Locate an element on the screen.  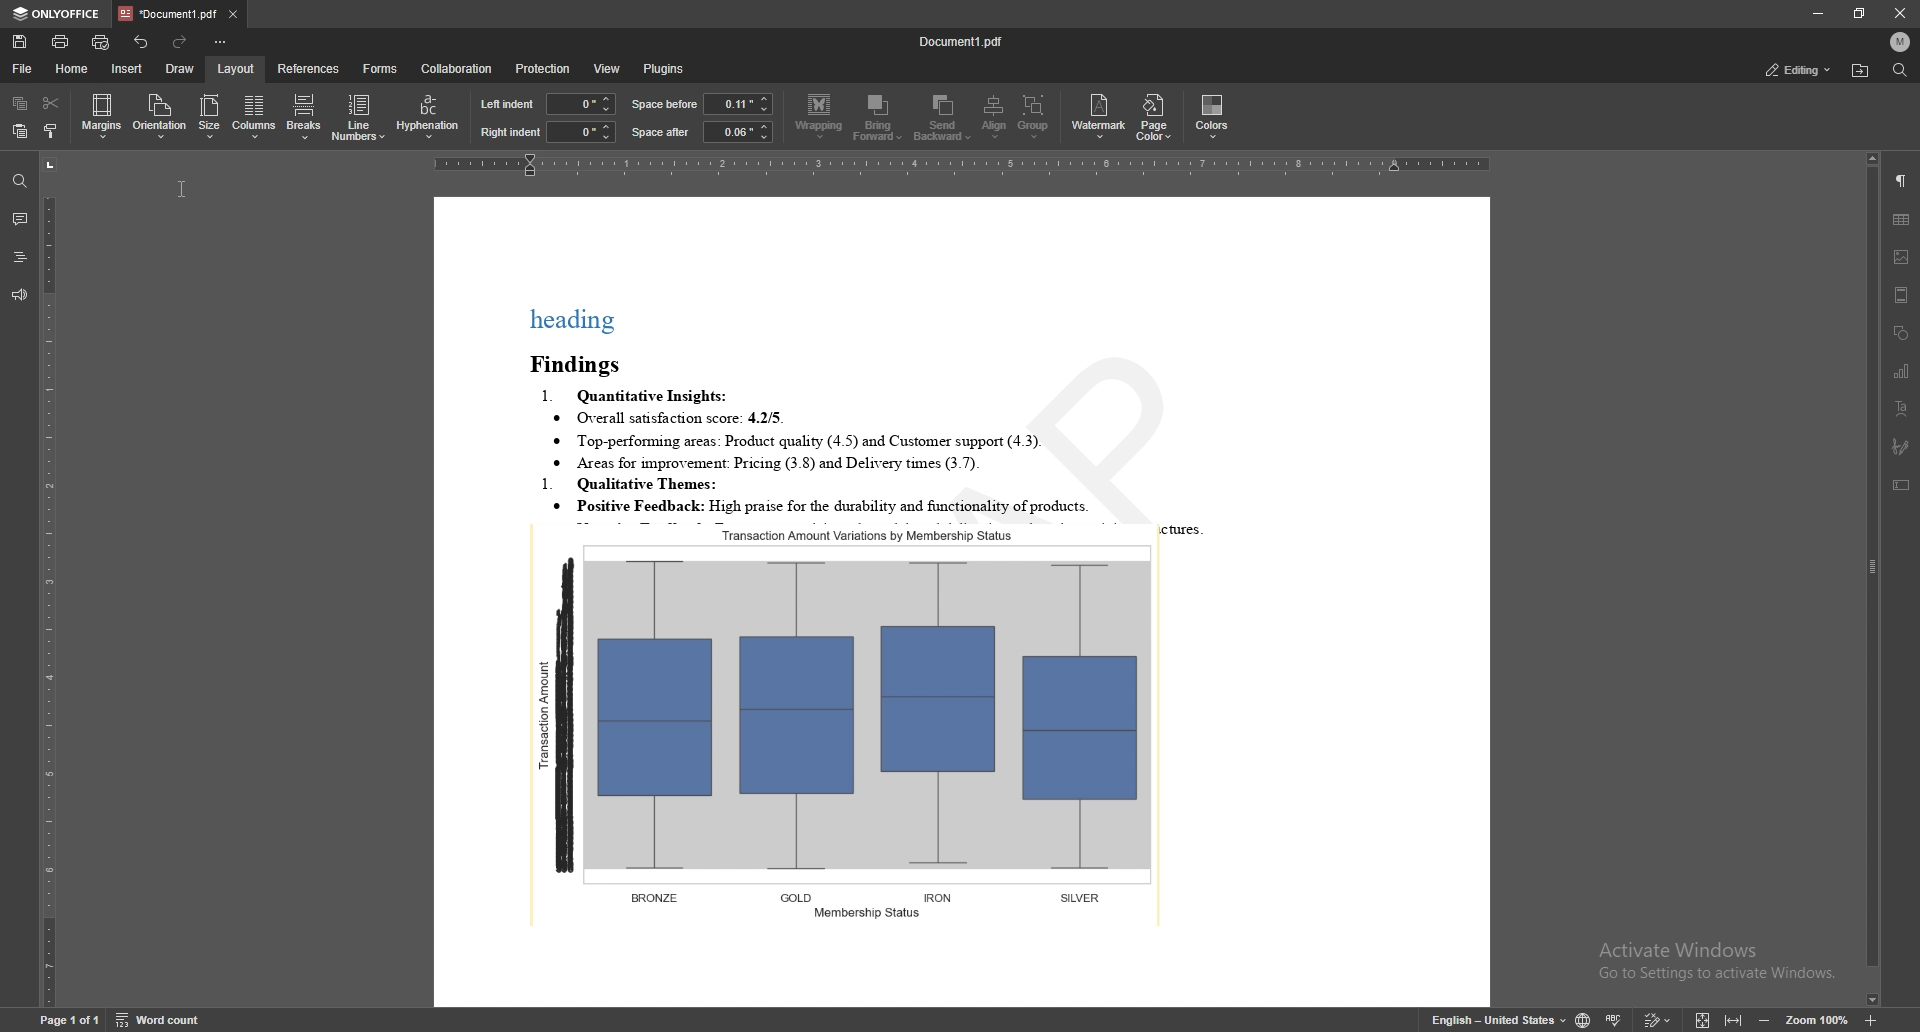
home is located at coordinates (73, 69).